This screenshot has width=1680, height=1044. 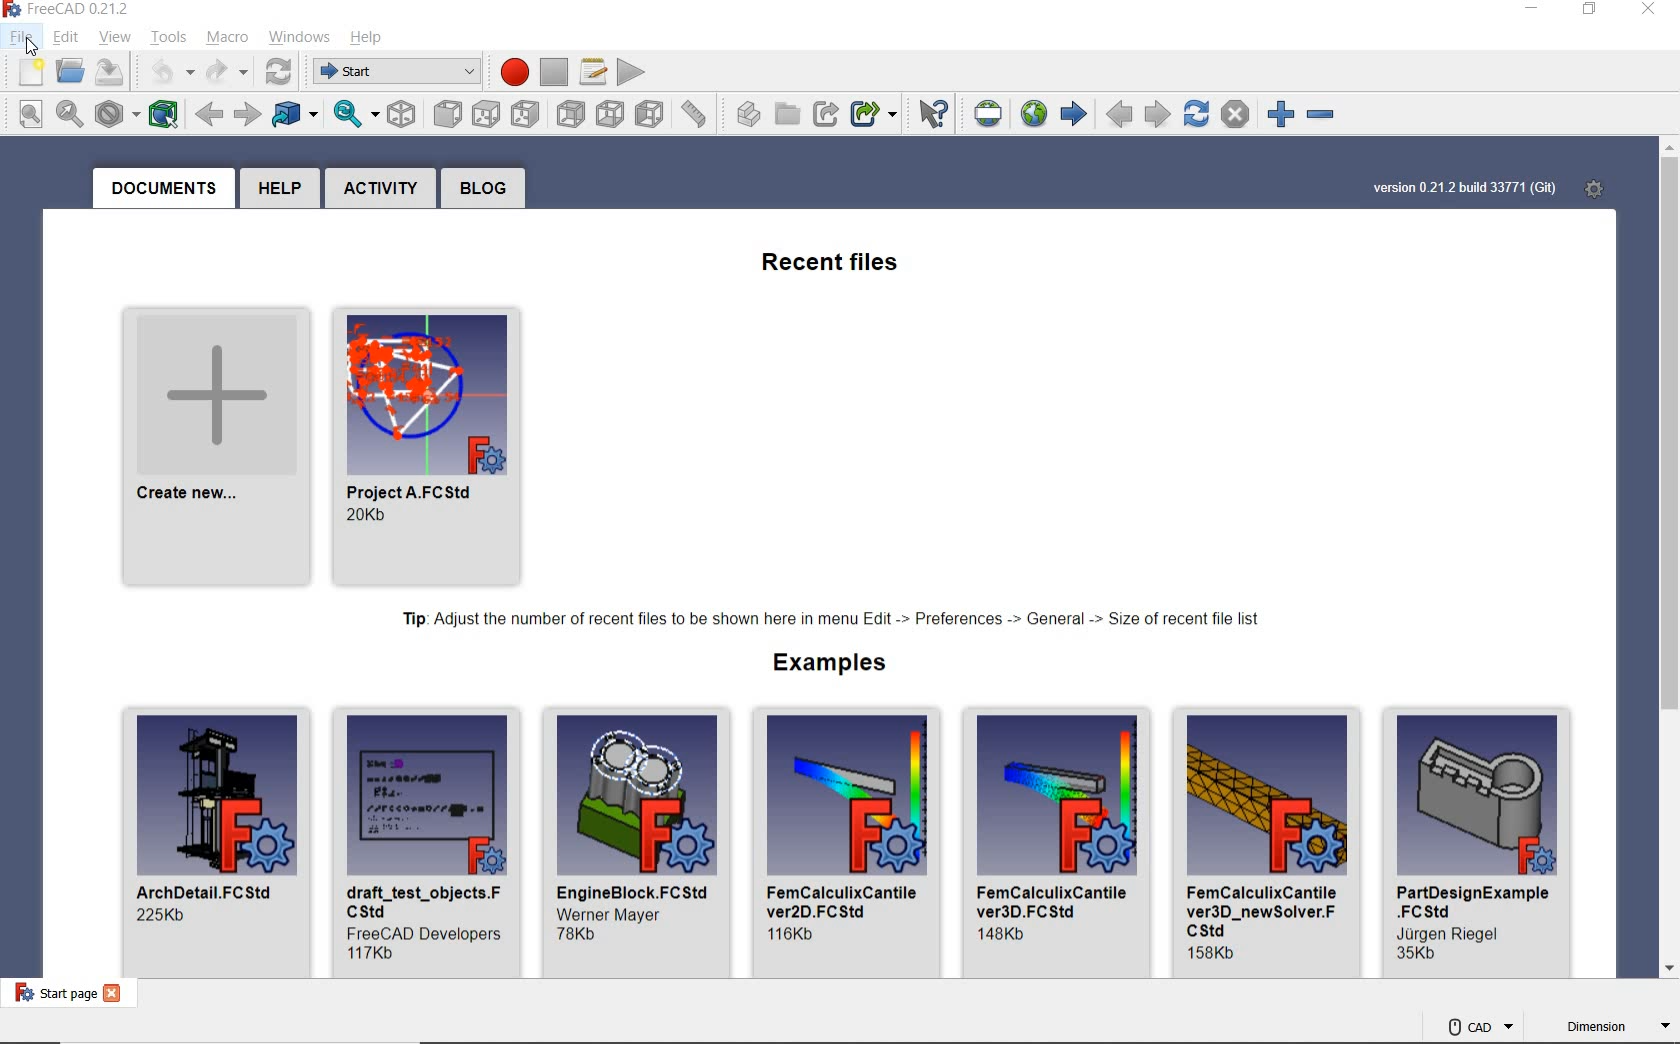 I want to click on NEW, so click(x=24, y=72).